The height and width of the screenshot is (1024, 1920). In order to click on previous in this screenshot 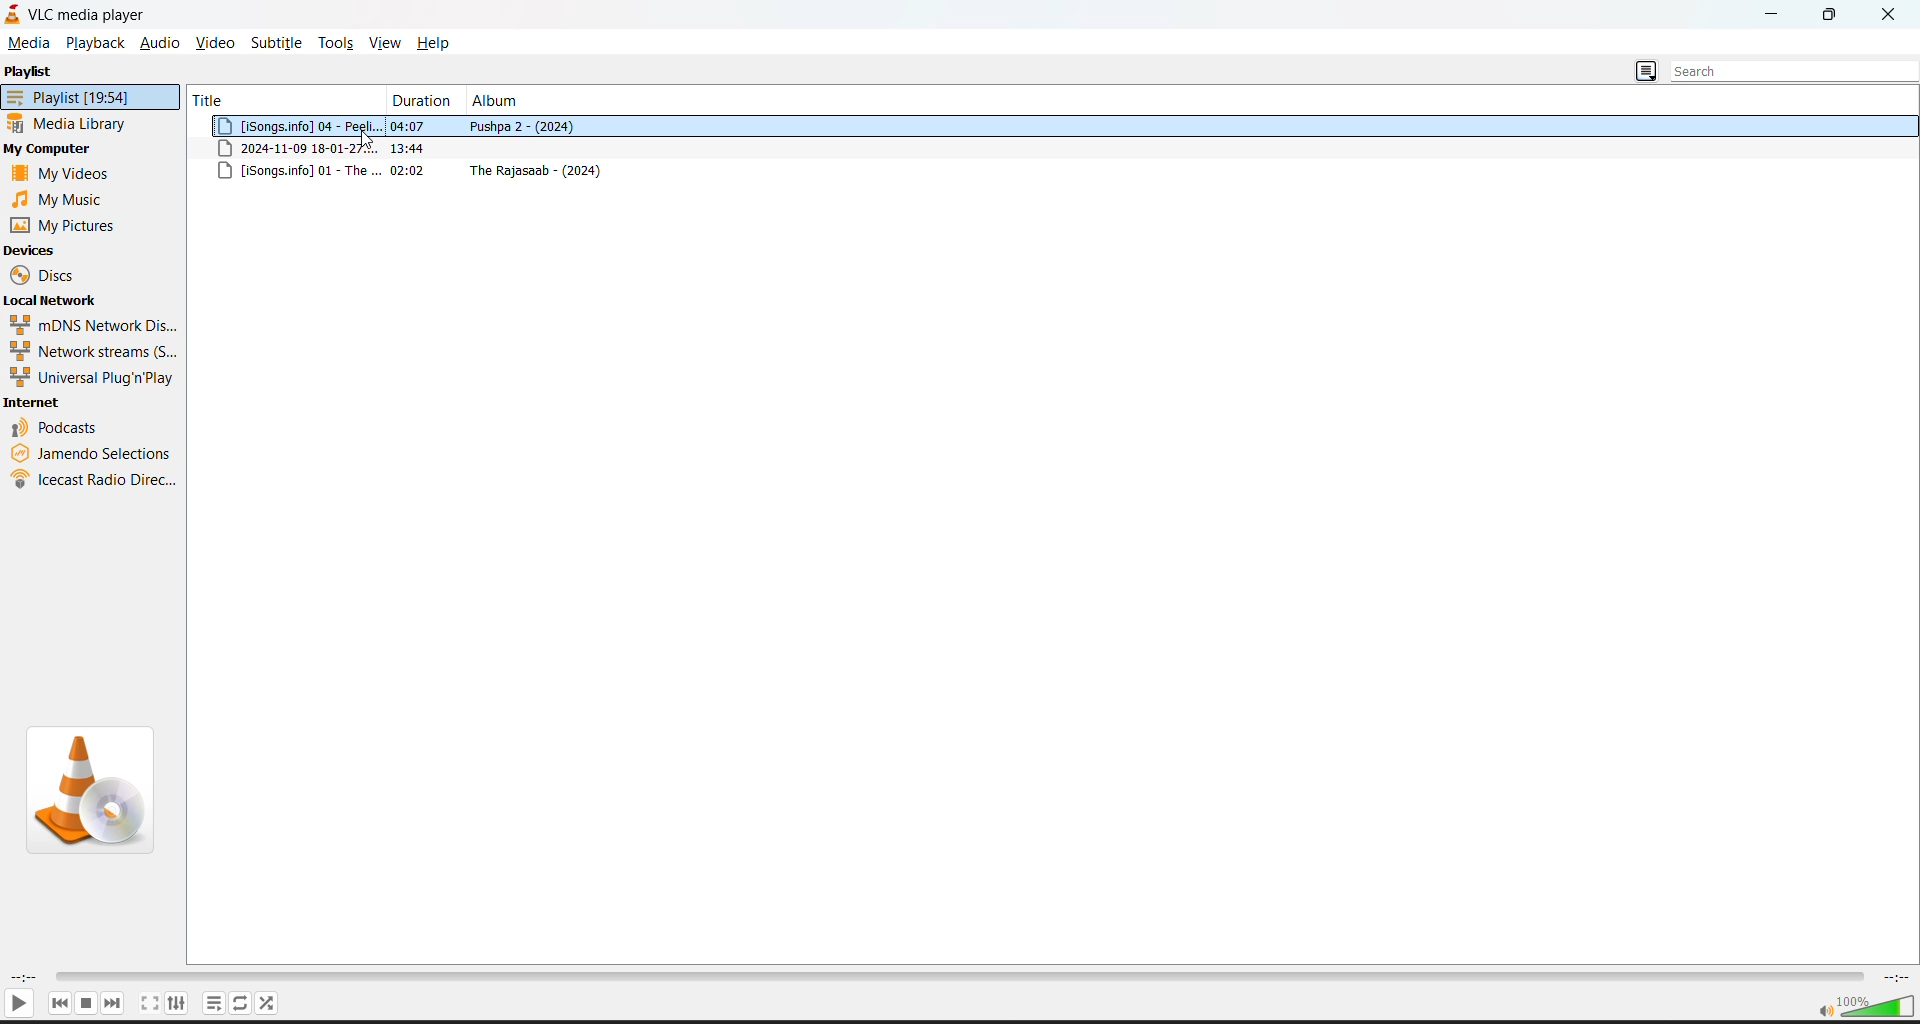, I will do `click(59, 1003)`.